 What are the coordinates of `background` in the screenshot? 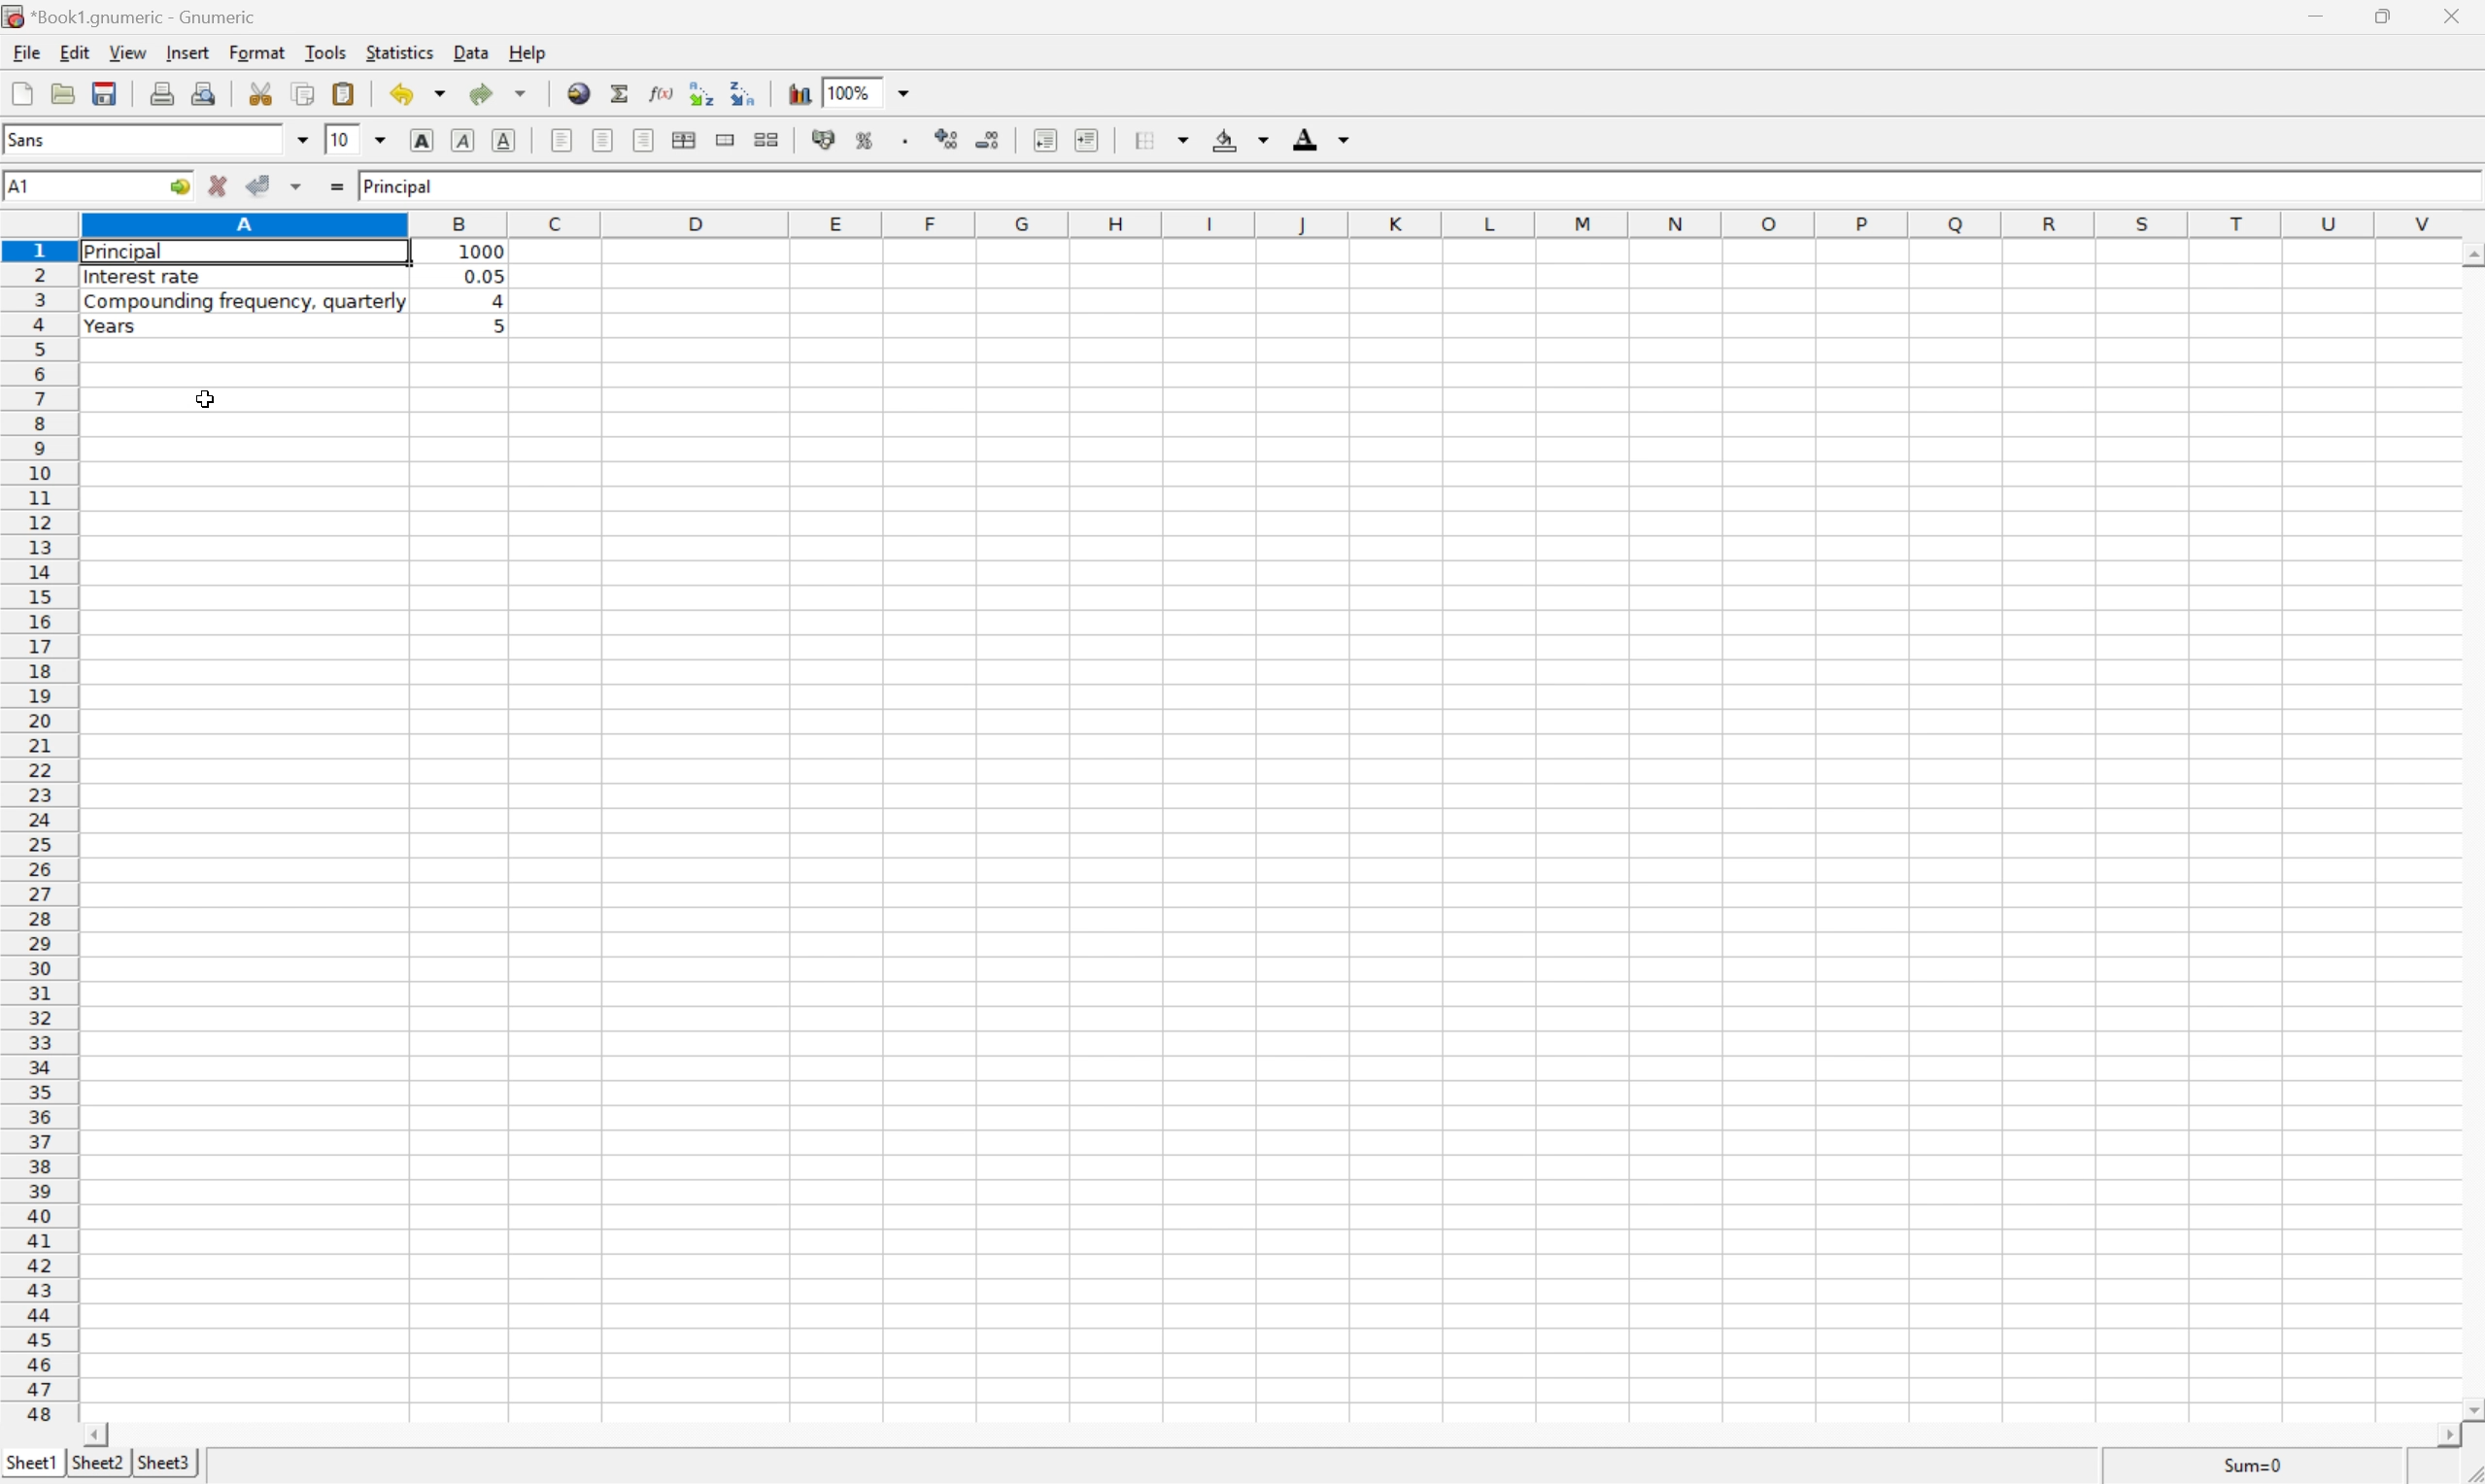 It's located at (1241, 140).